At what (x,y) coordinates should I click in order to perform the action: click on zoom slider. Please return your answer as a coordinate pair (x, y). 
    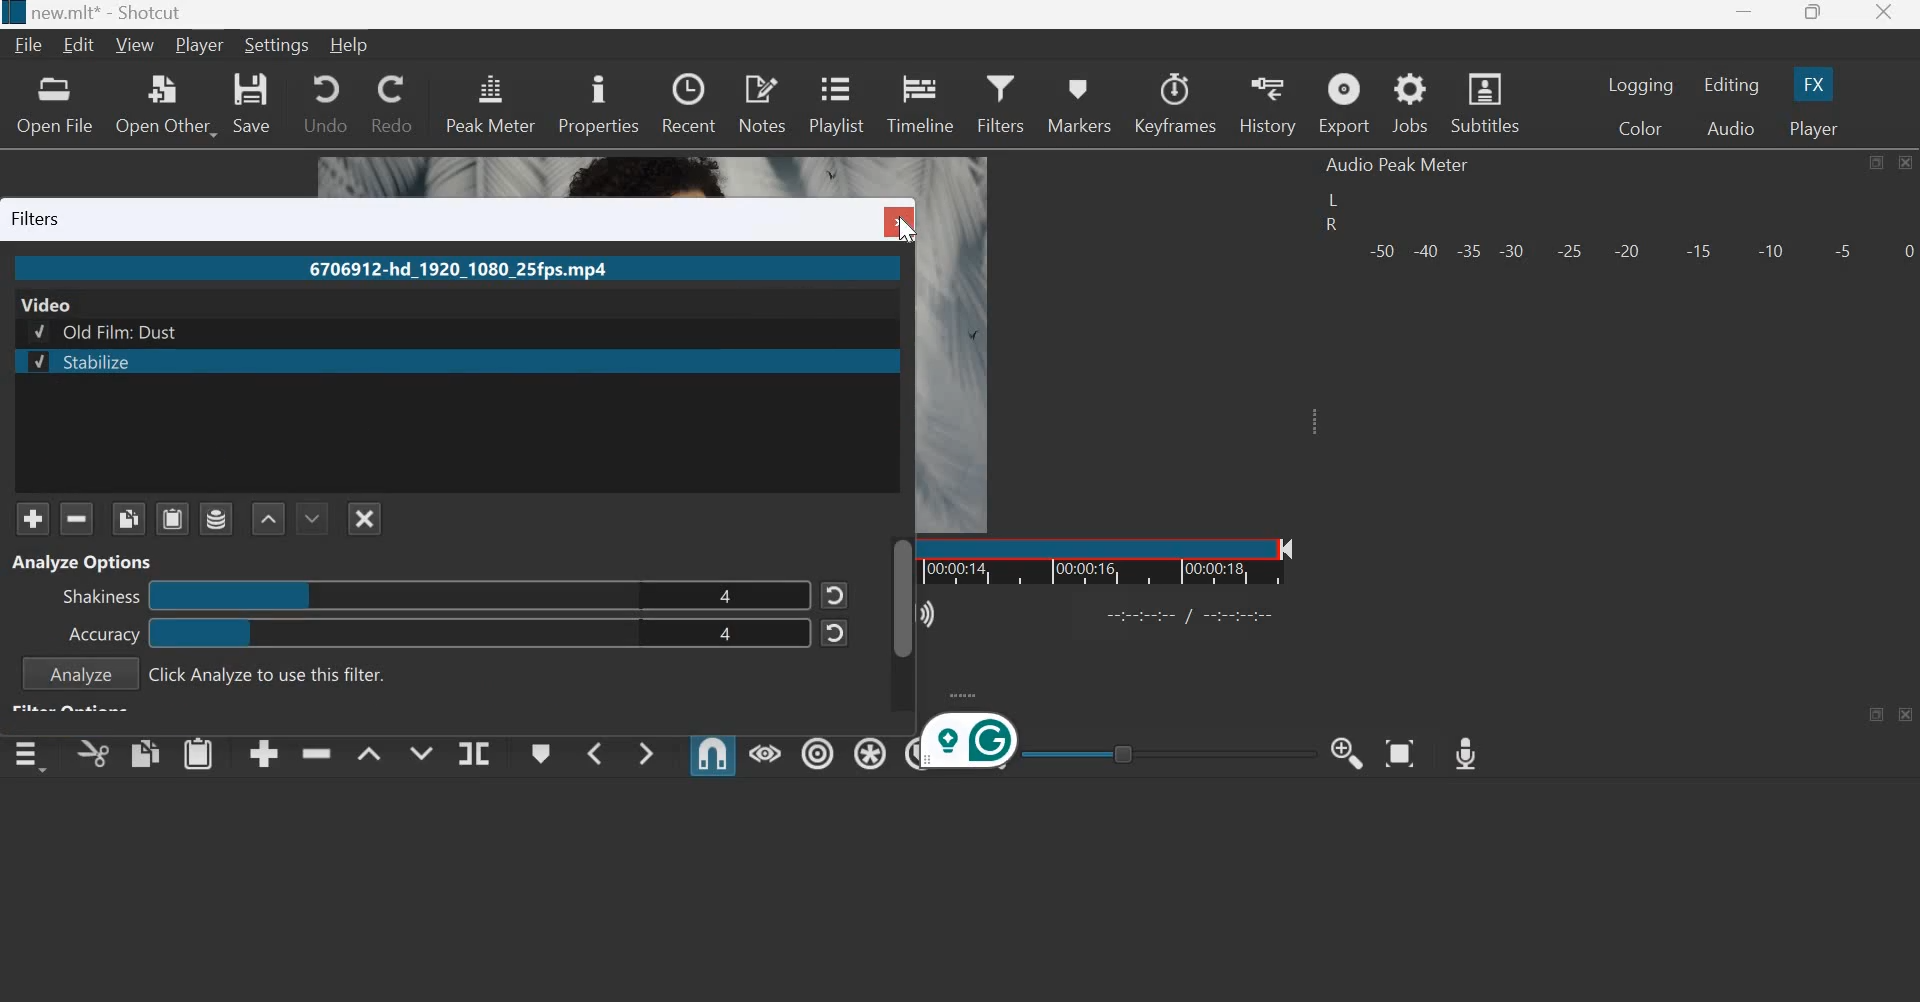
    Looking at the image, I should click on (1160, 753).